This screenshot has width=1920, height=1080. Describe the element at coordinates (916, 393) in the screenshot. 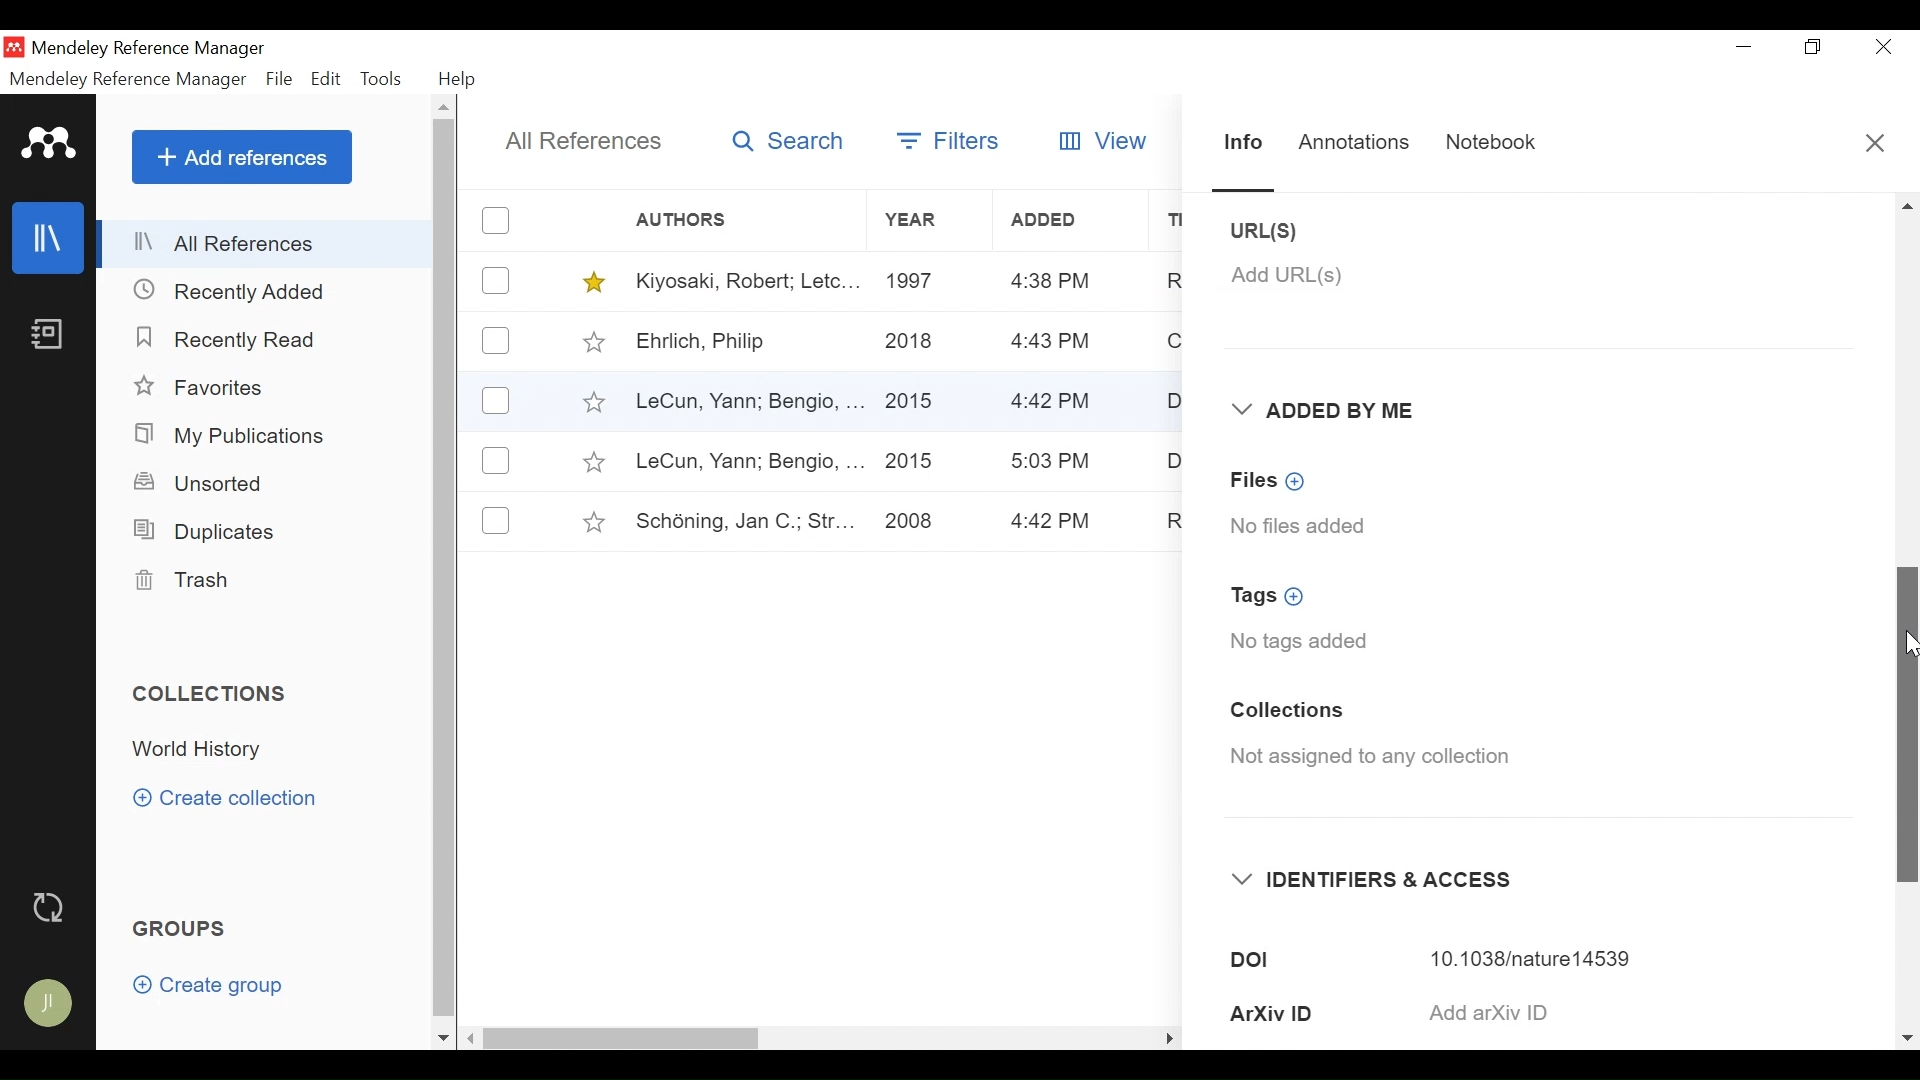

I see `2015` at that location.